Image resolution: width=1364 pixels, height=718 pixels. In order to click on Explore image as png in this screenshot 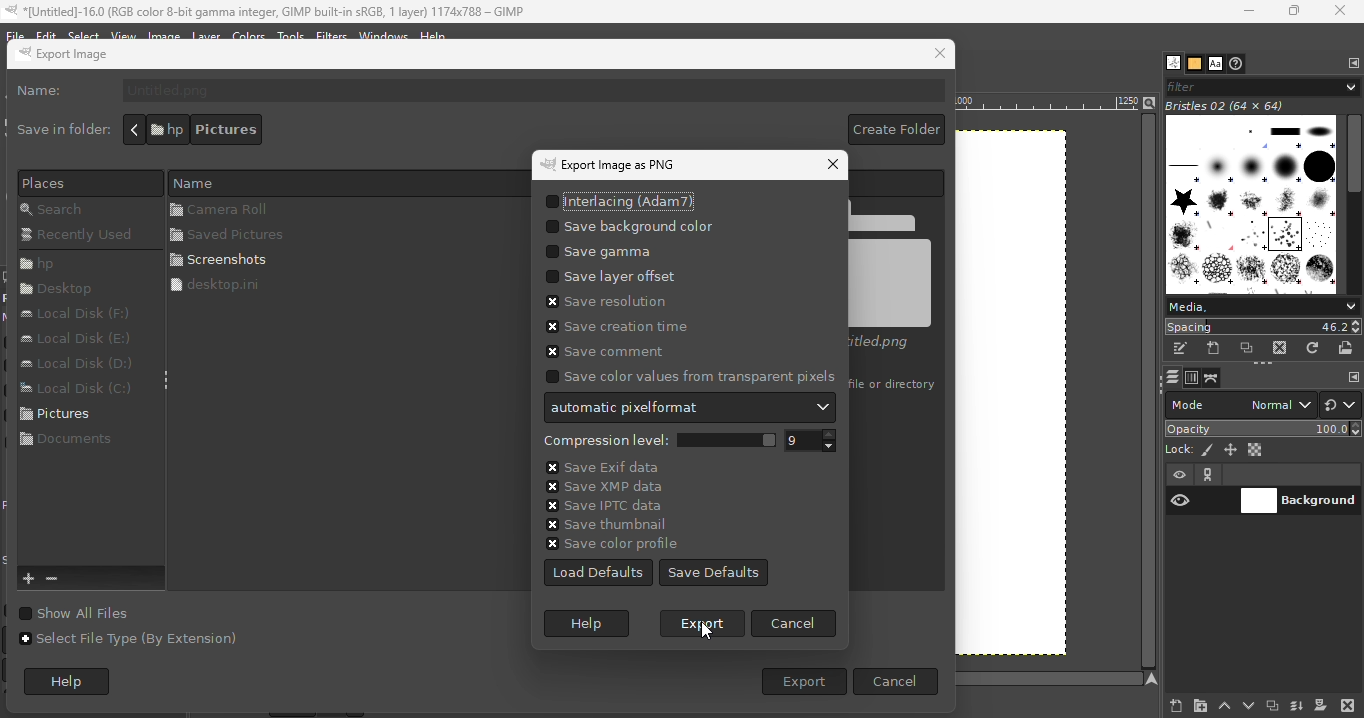, I will do `click(631, 166)`.